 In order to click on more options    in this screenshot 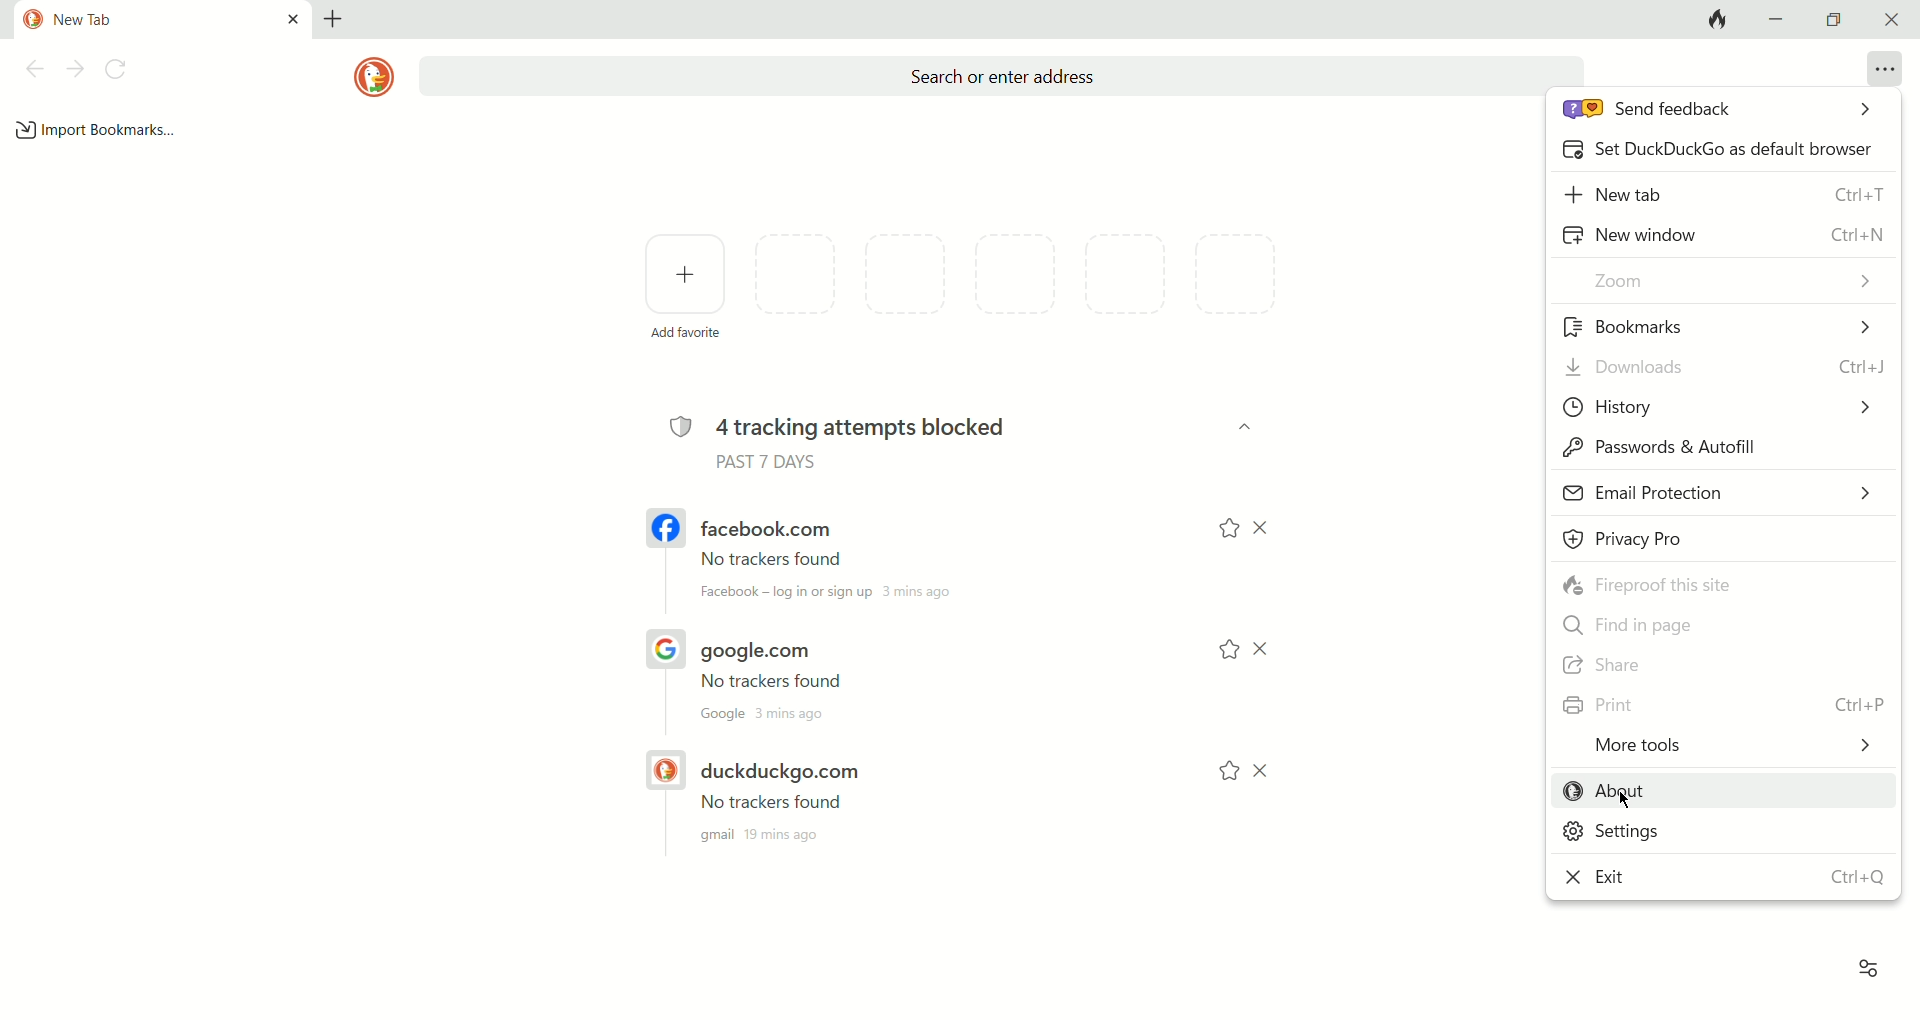, I will do `click(1883, 71)`.